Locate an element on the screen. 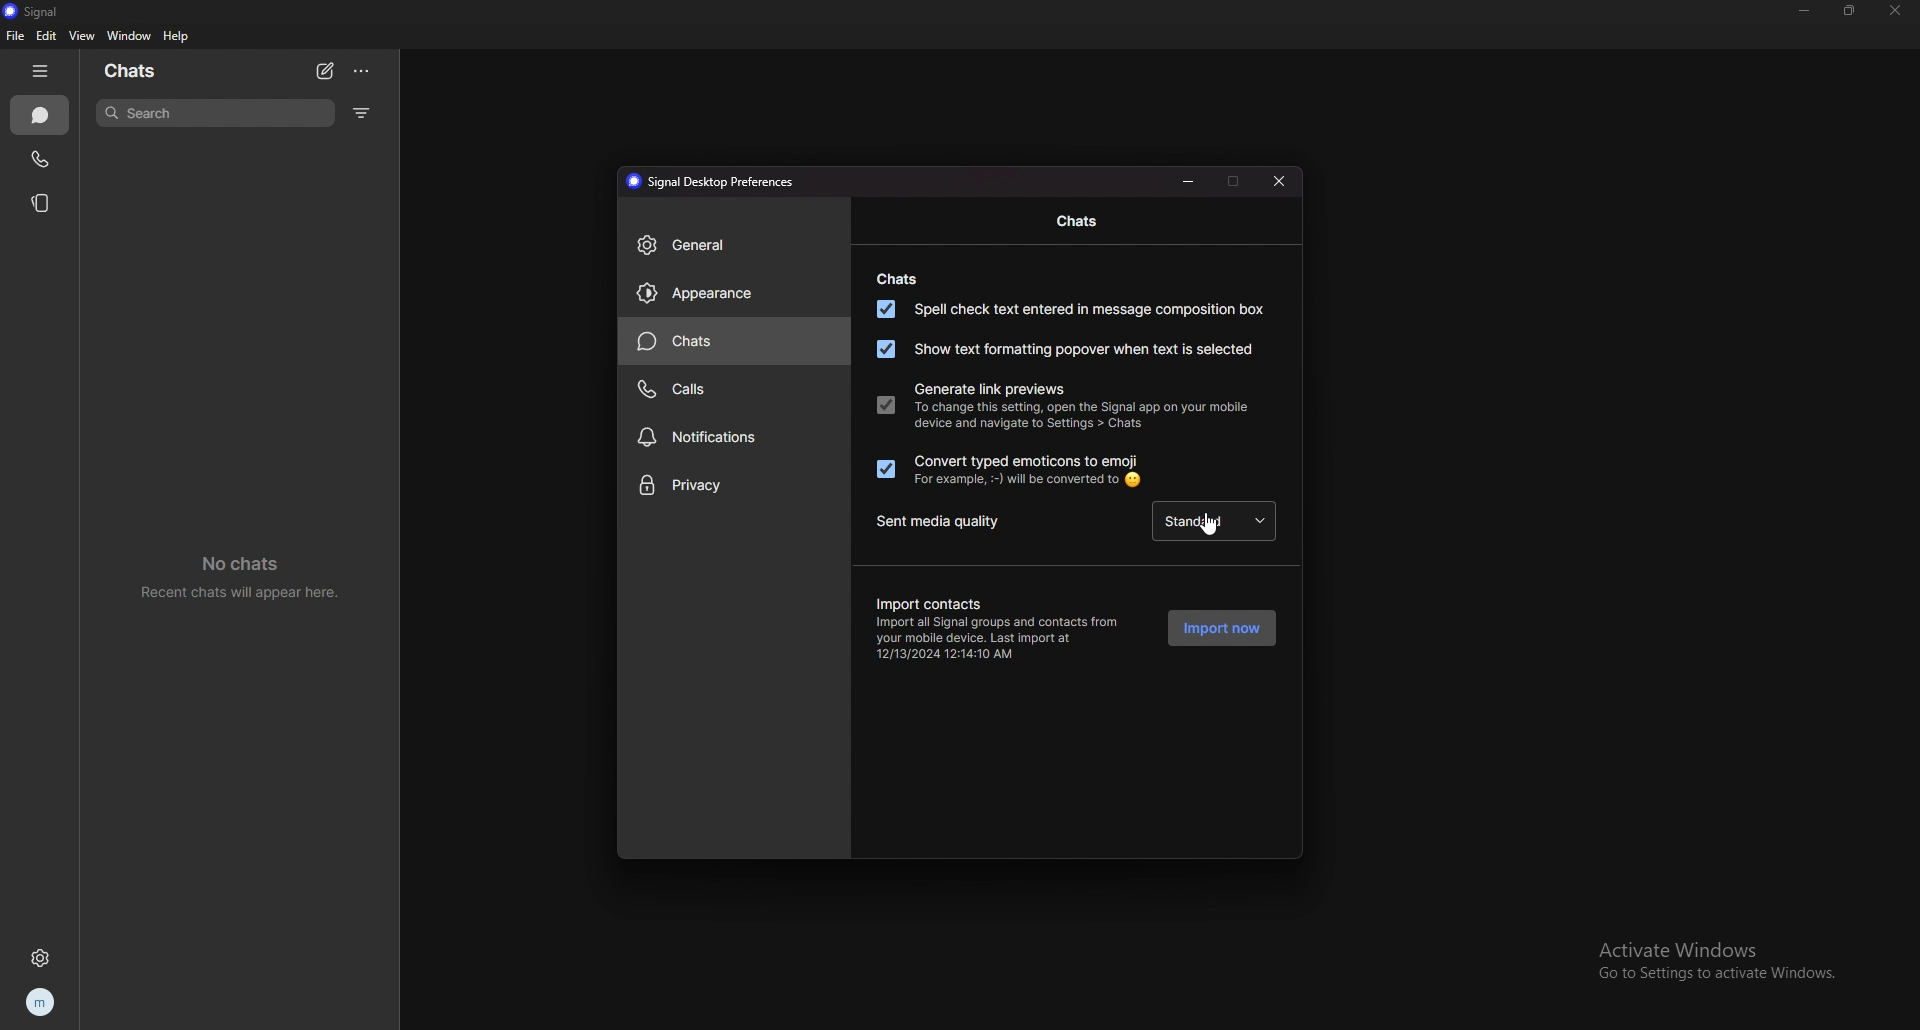  signal is located at coordinates (44, 11).